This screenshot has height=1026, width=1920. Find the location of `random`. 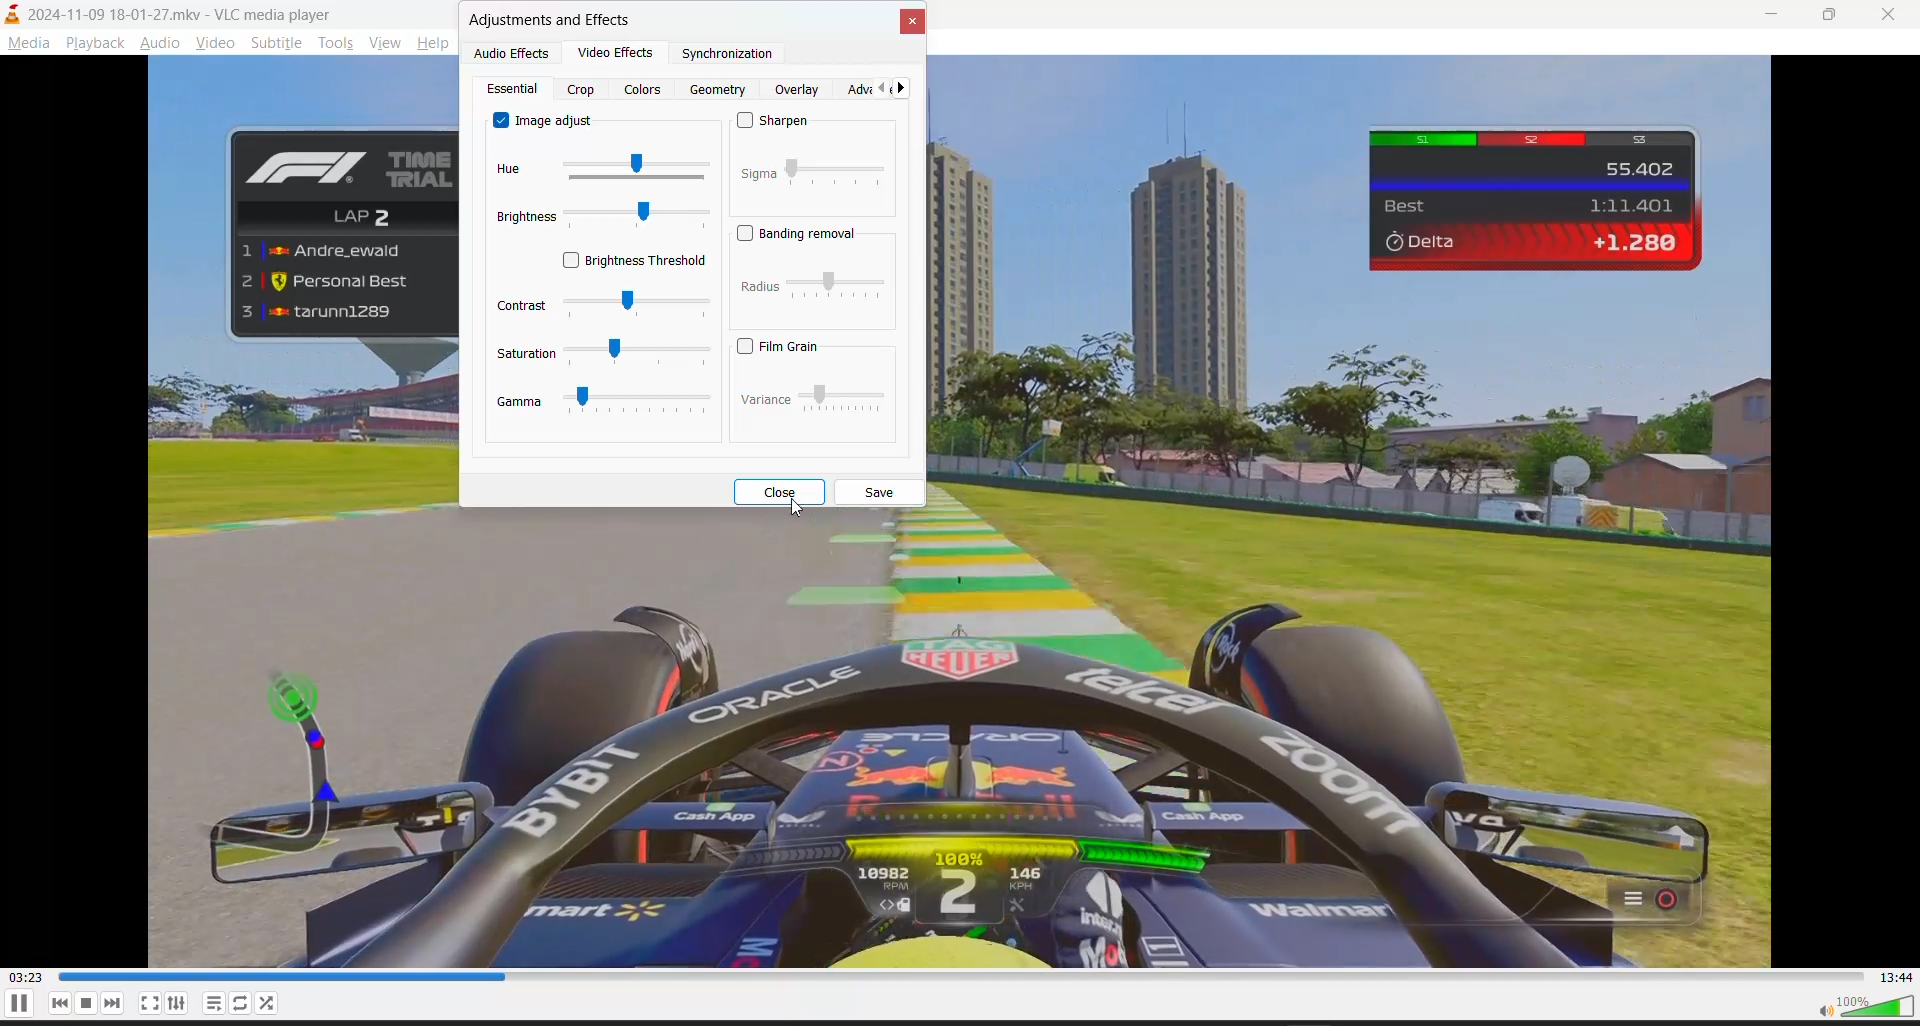

random is located at coordinates (242, 1003).